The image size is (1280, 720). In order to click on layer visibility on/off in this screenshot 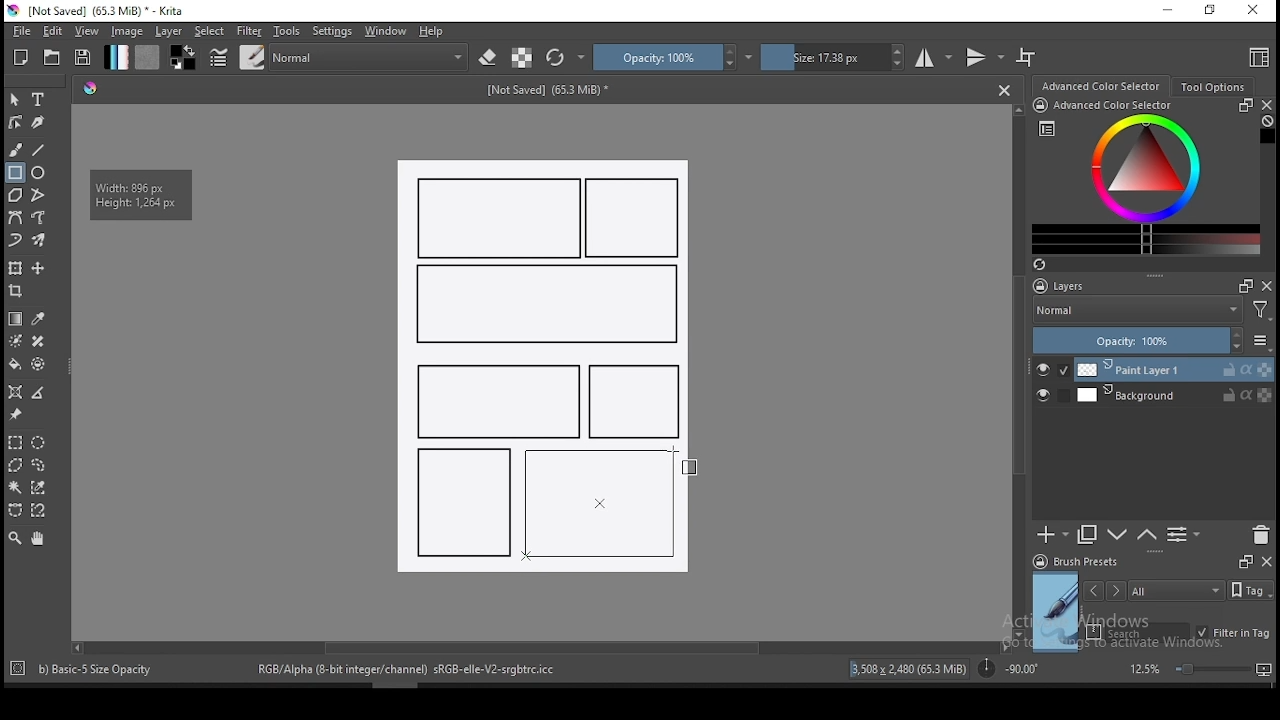, I will do `click(1048, 397)`.